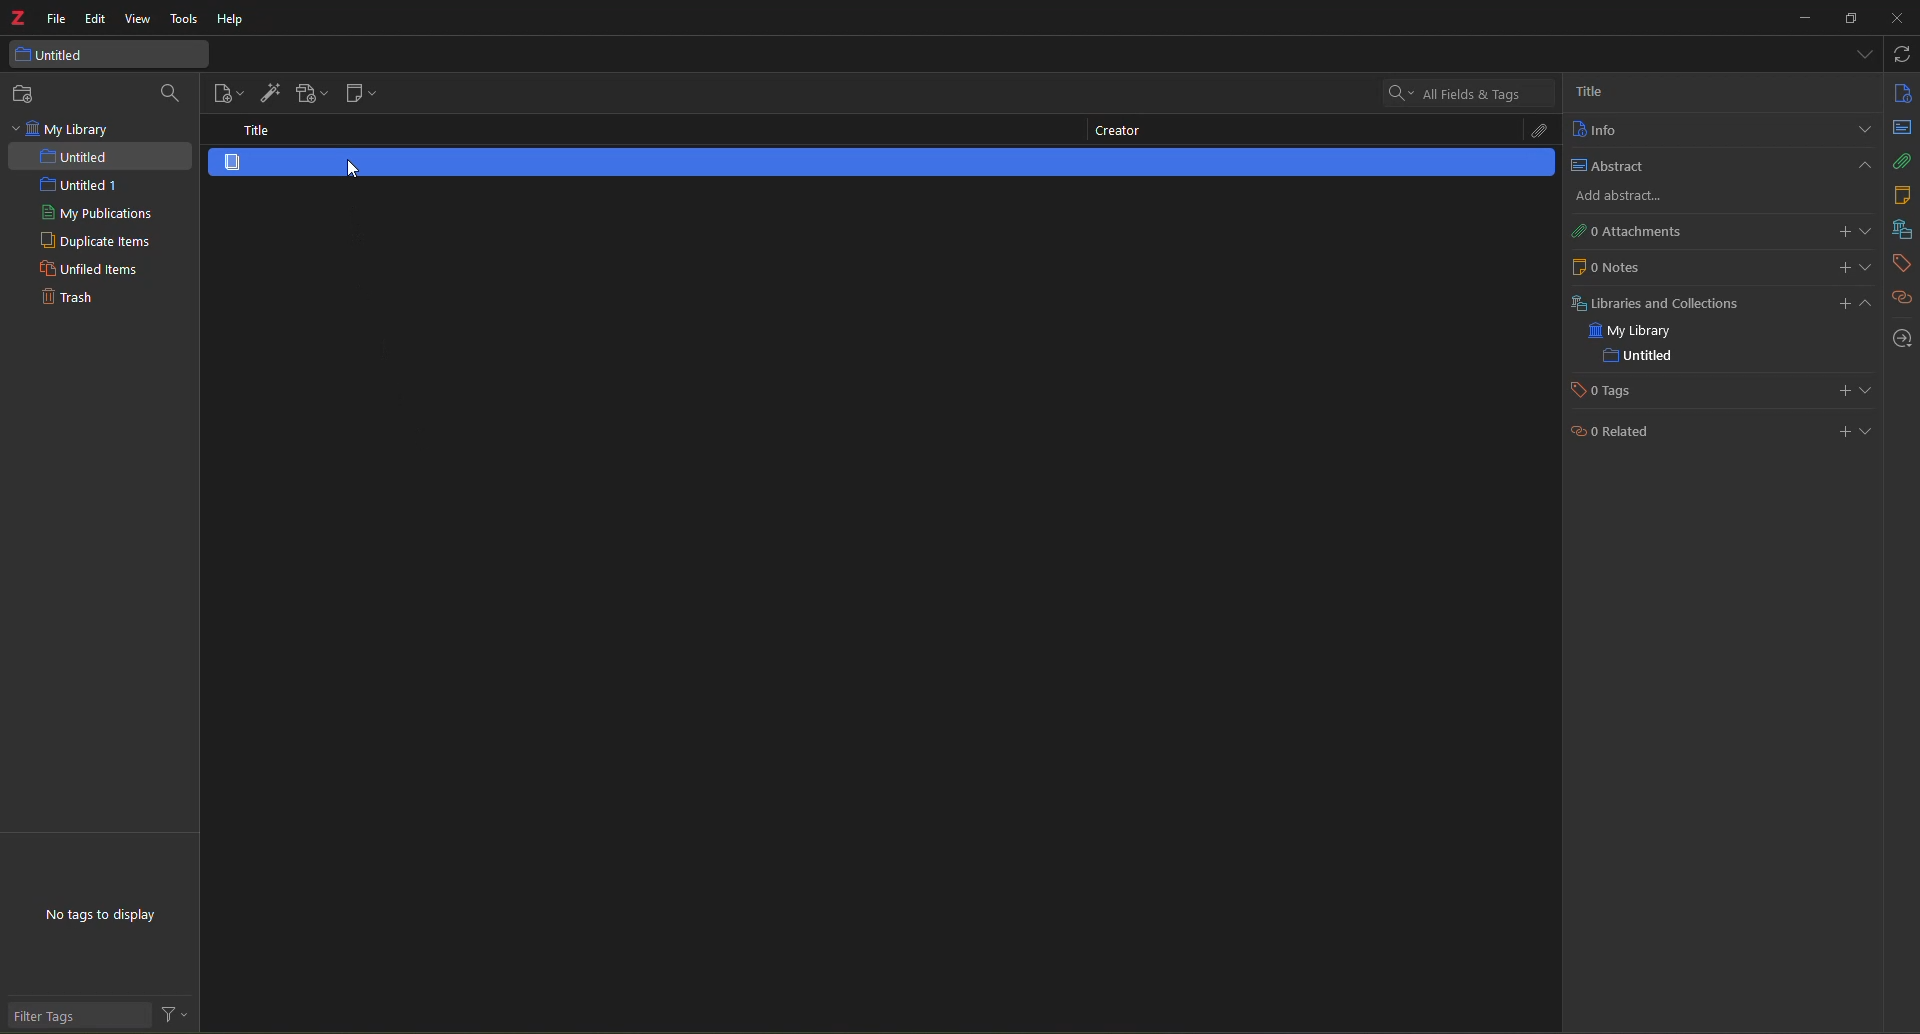 This screenshot has width=1920, height=1034. Describe the element at coordinates (1611, 435) in the screenshot. I see `related` at that location.